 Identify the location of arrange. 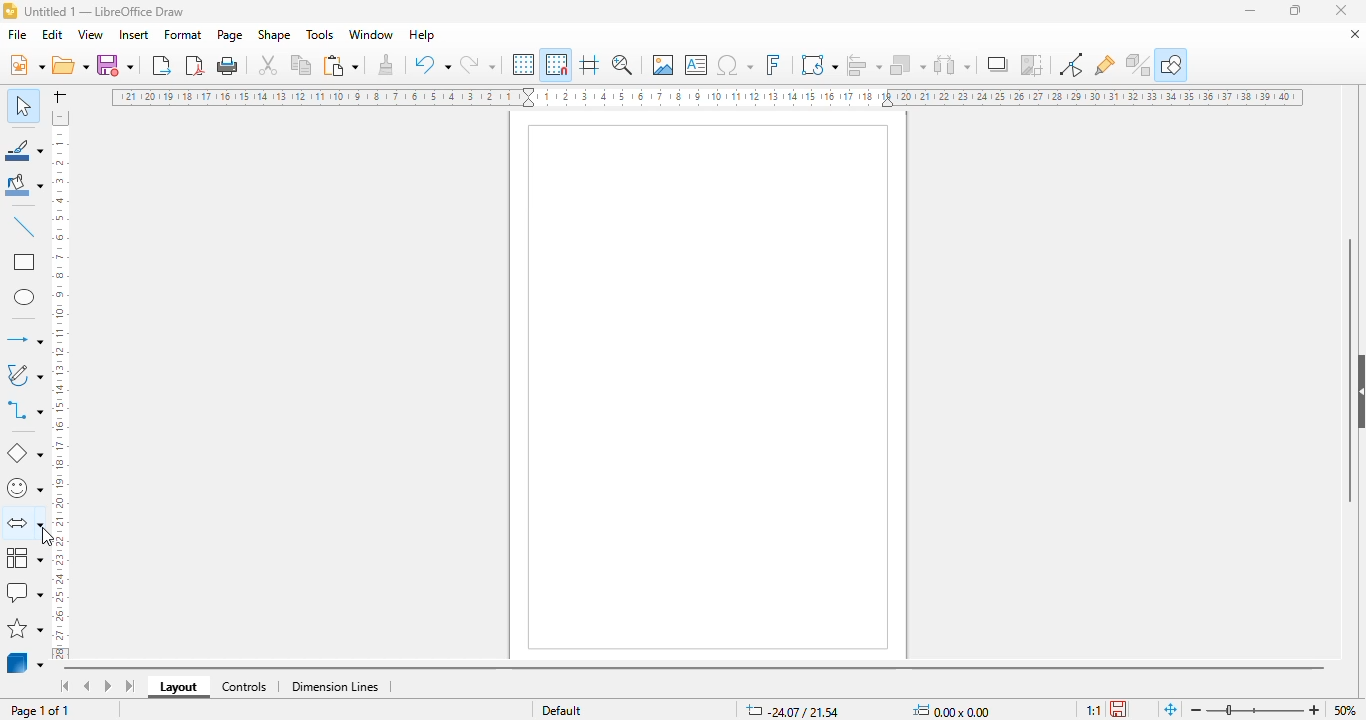
(908, 65).